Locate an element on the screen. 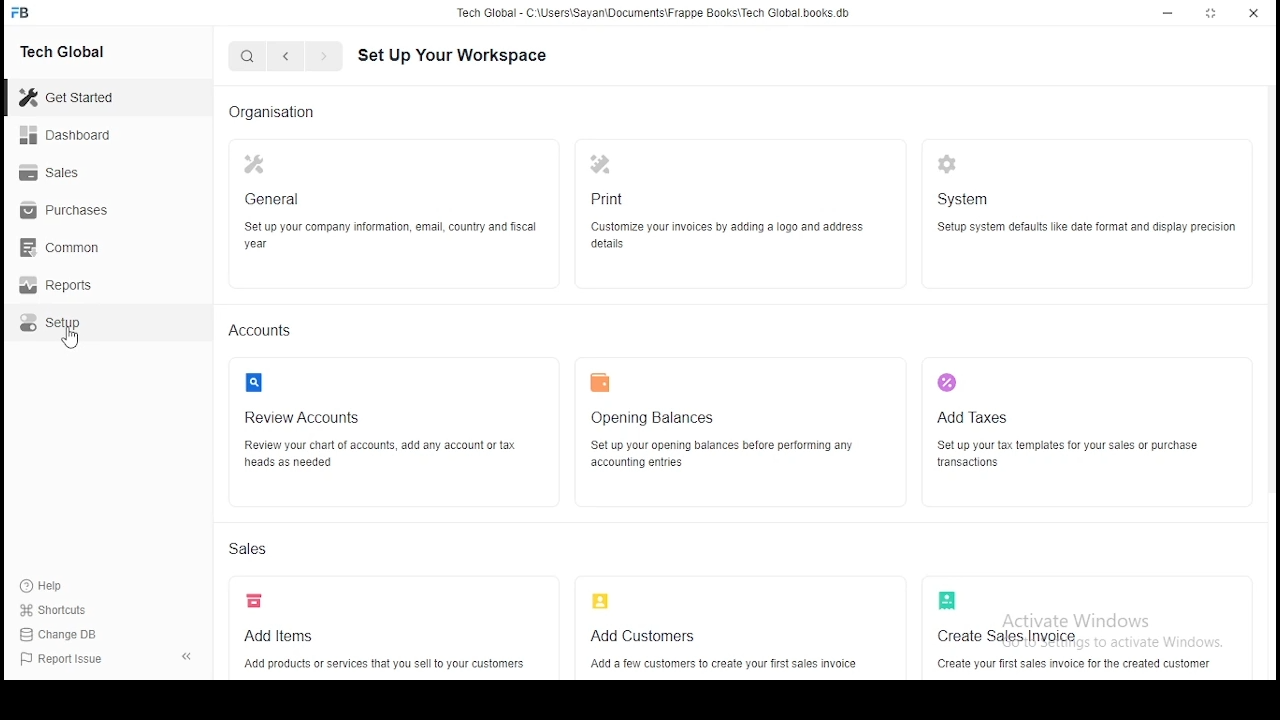 The height and width of the screenshot is (720, 1280). Tech Global is located at coordinates (85, 50).